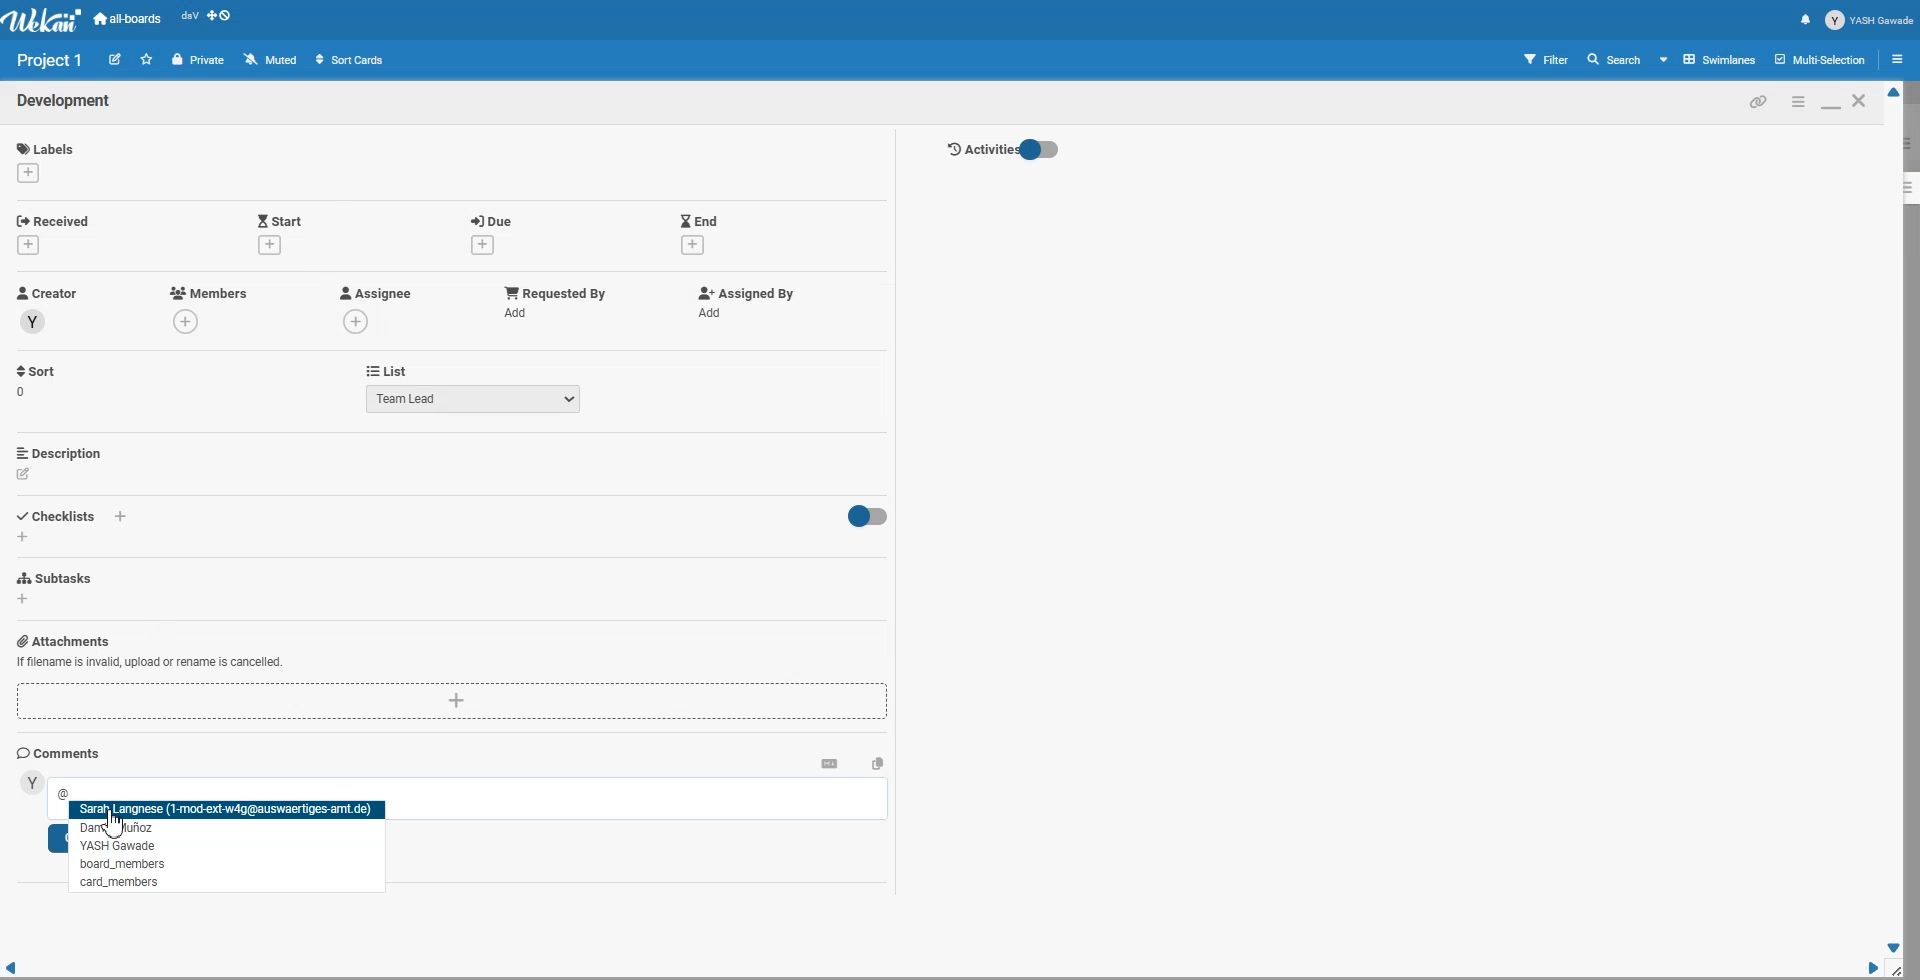 Image resolution: width=1920 pixels, height=980 pixels. Describe the element at coordinates (189, 323) in the screenshot. I see `add` at that location.